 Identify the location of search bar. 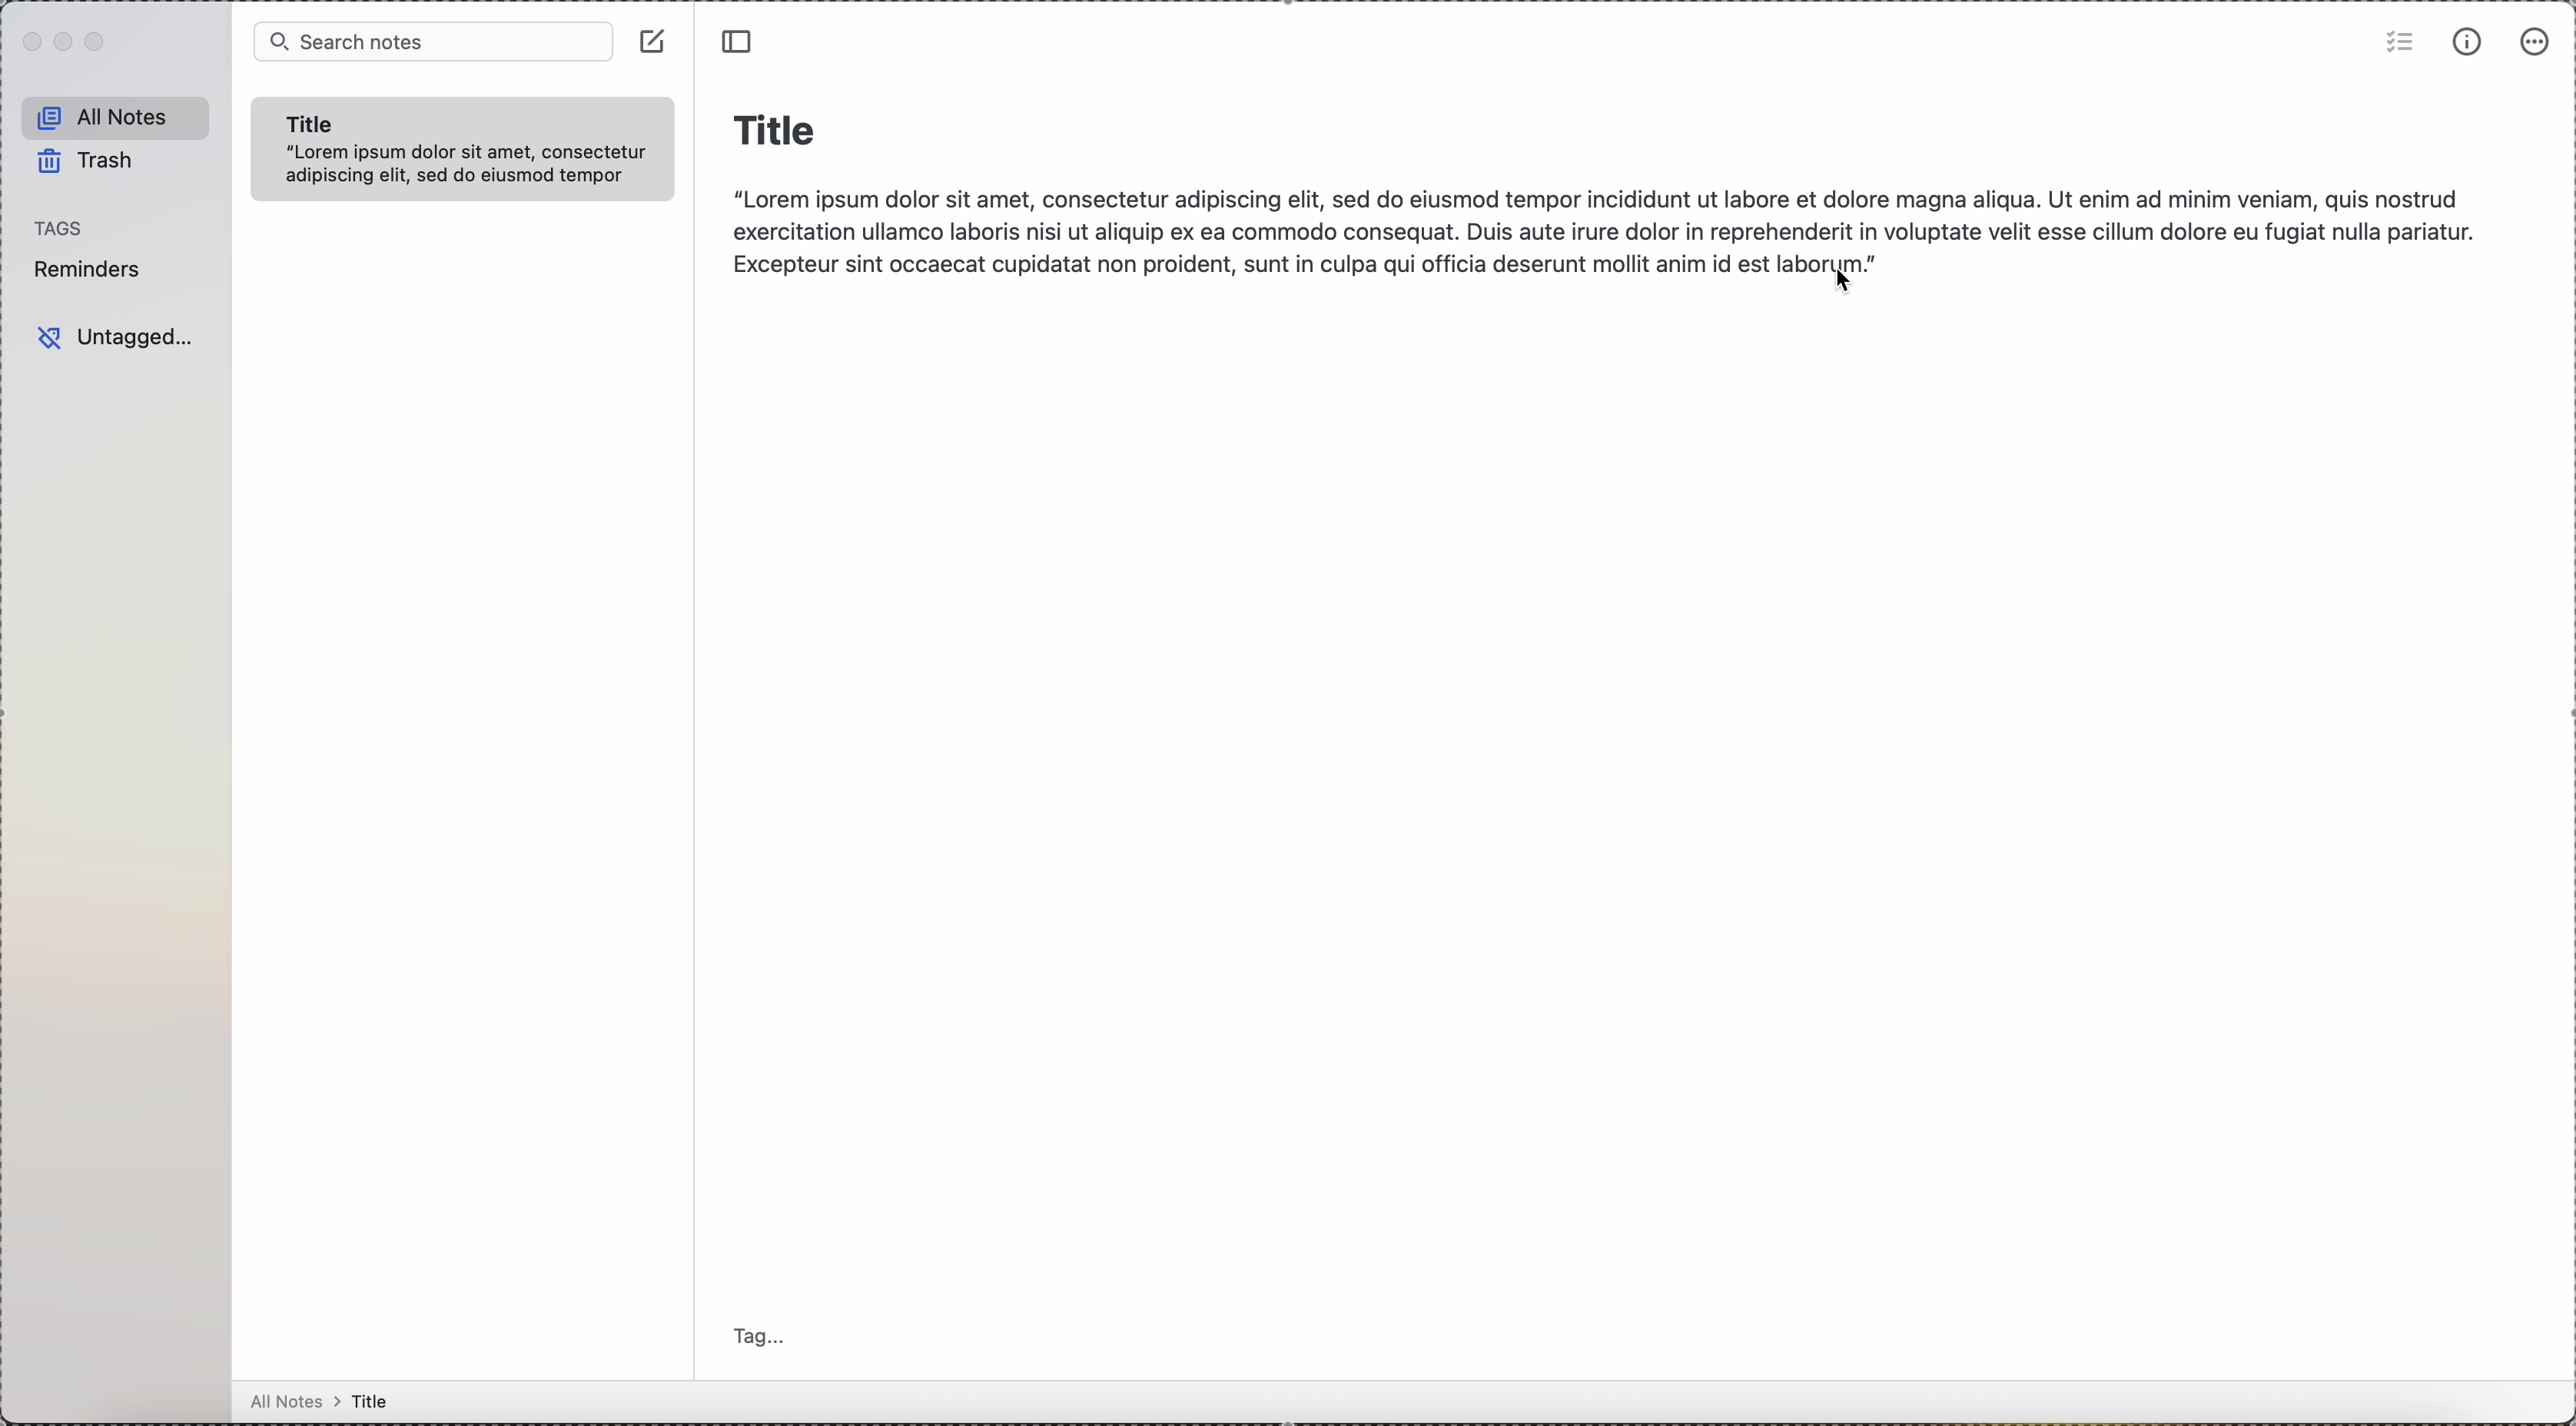
(426, 40).